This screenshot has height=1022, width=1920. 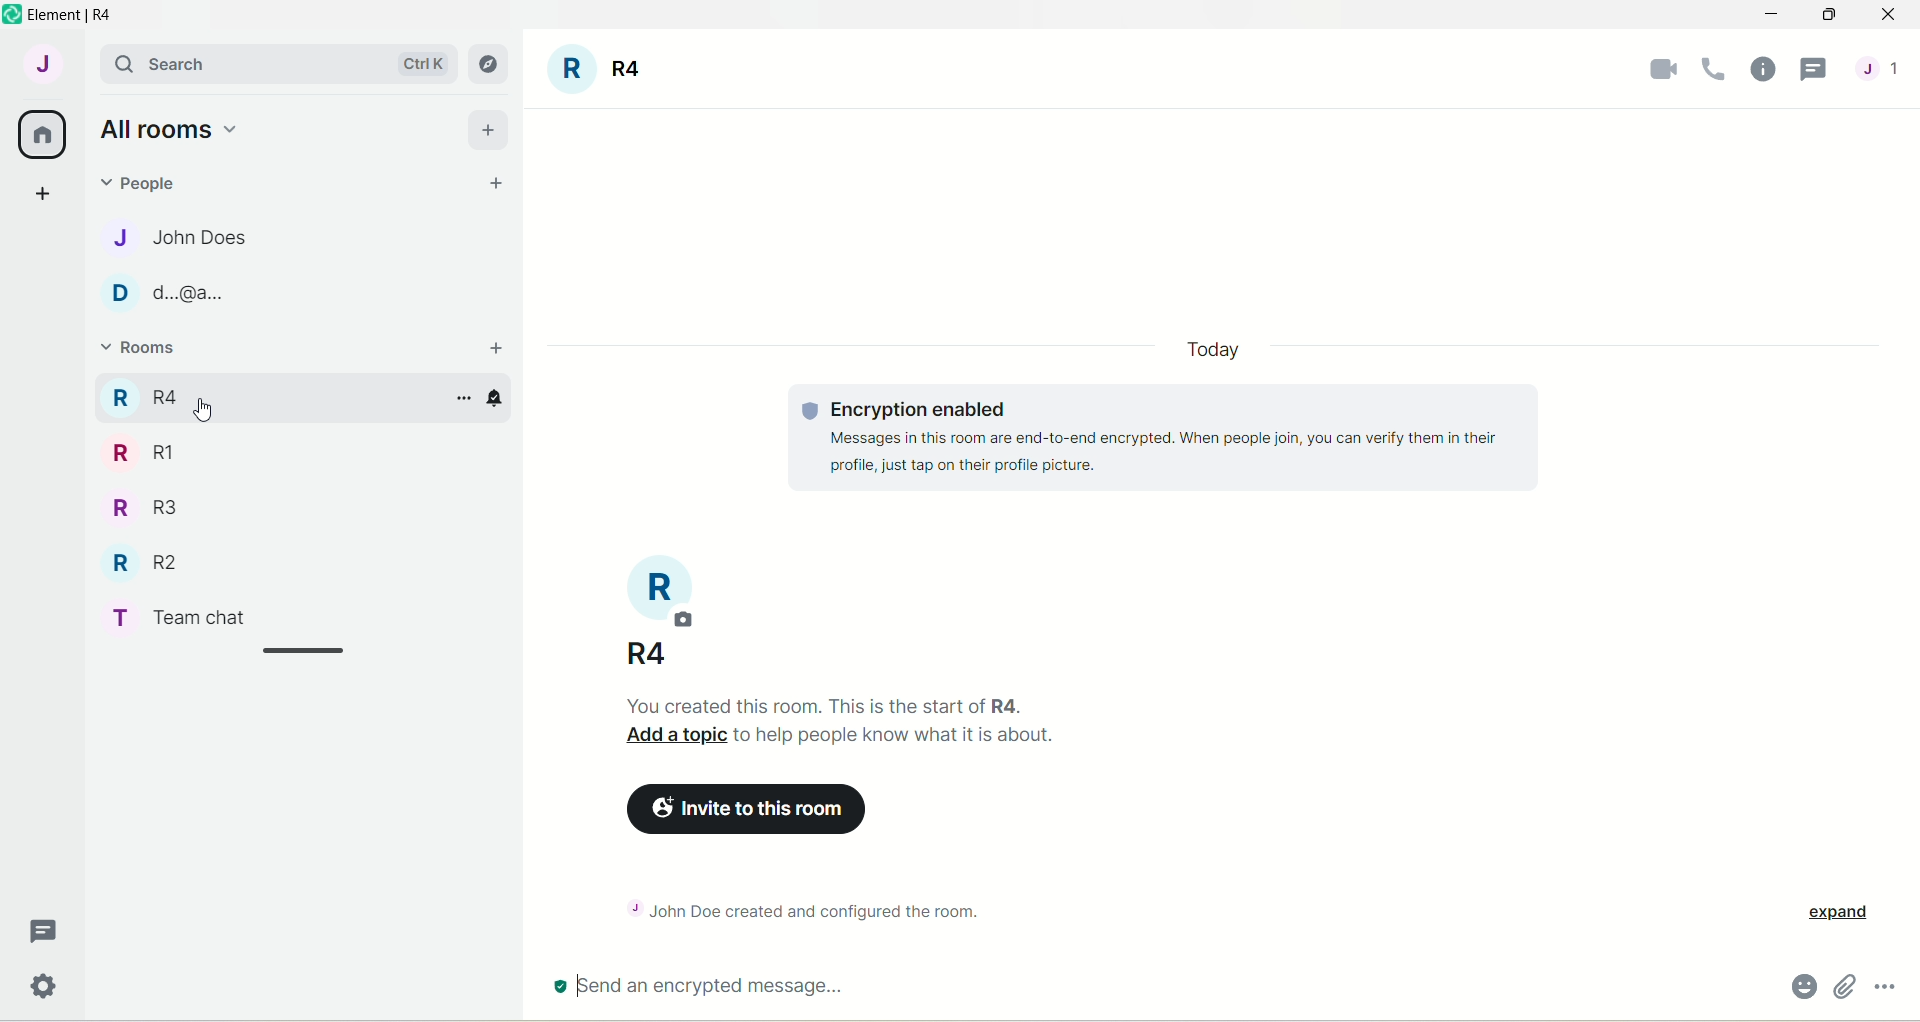 What do you see at coordinates (209, 412) in the screenshot?
I see `Cursor` at bounding box center [209, 412].